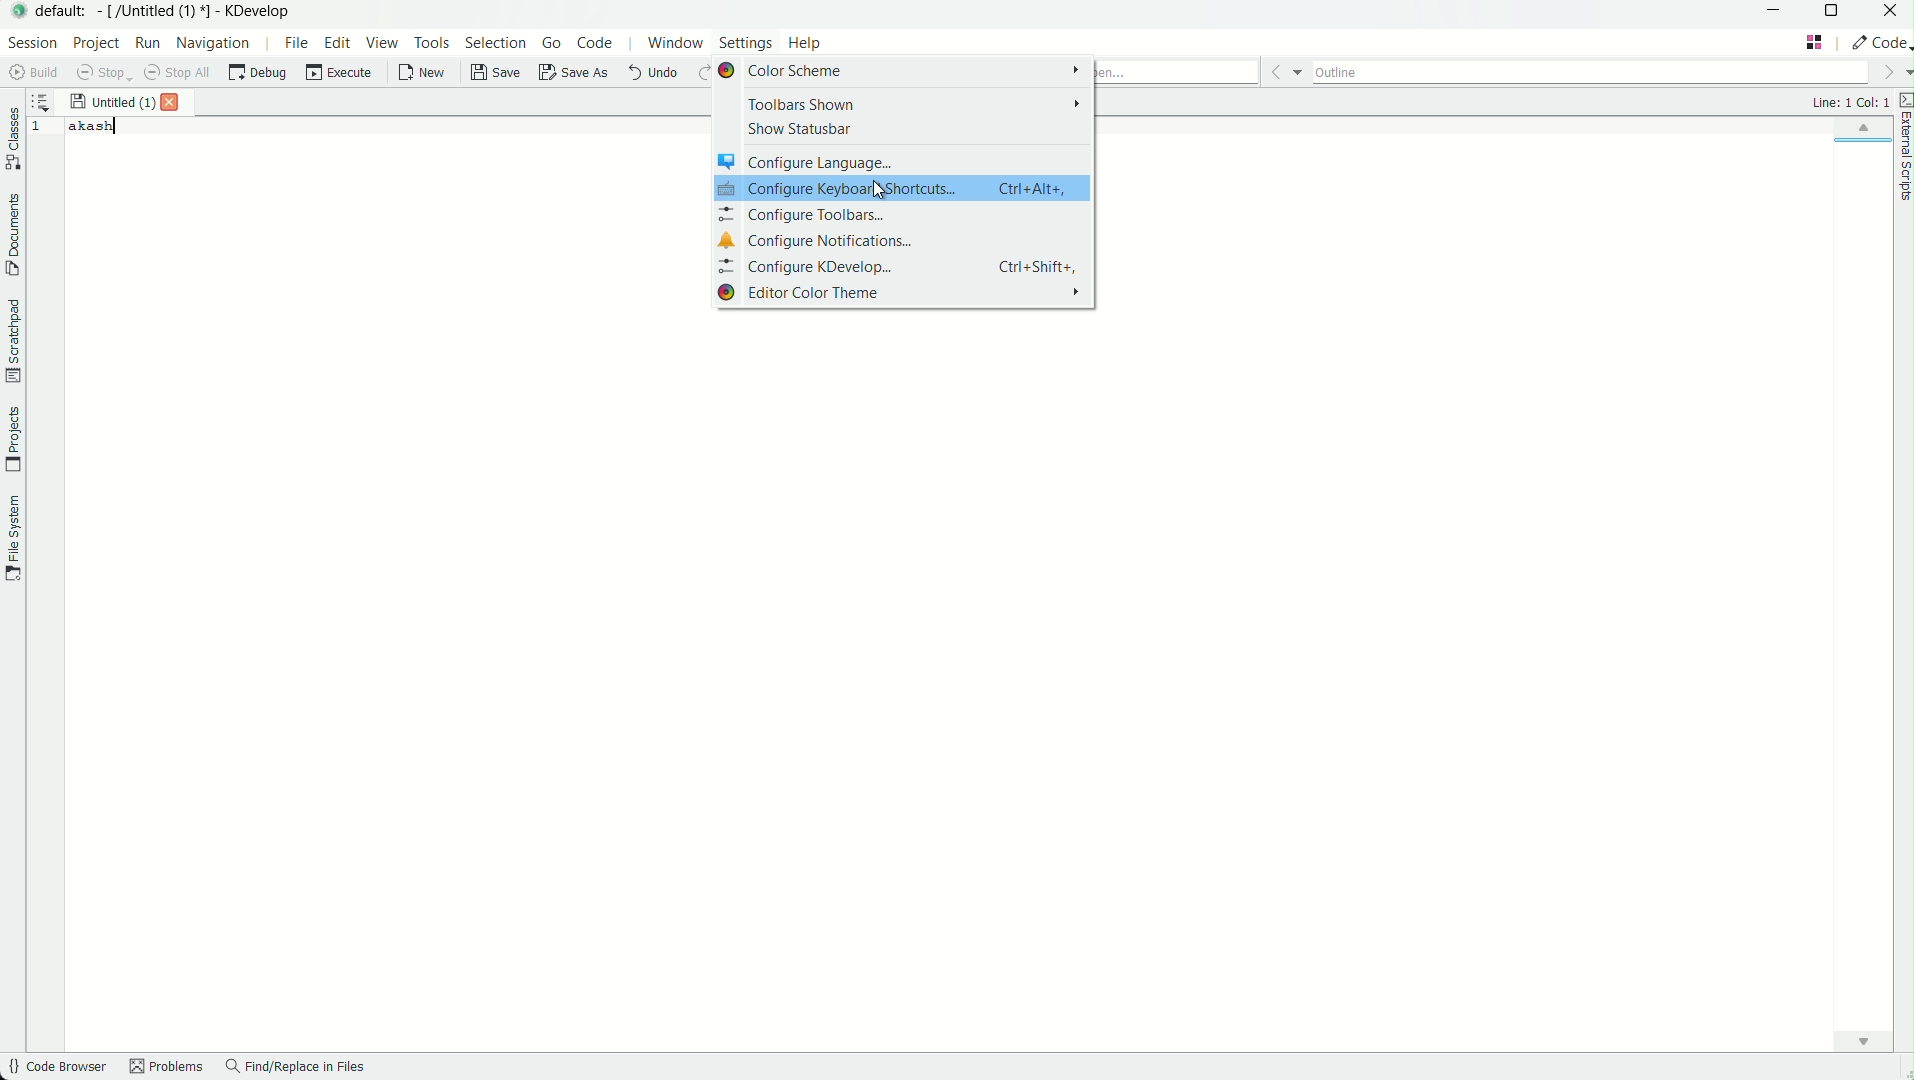 This screenshot has height=1080, width=1914. I want to click on execute actions to change the area, so click(1878, 42).